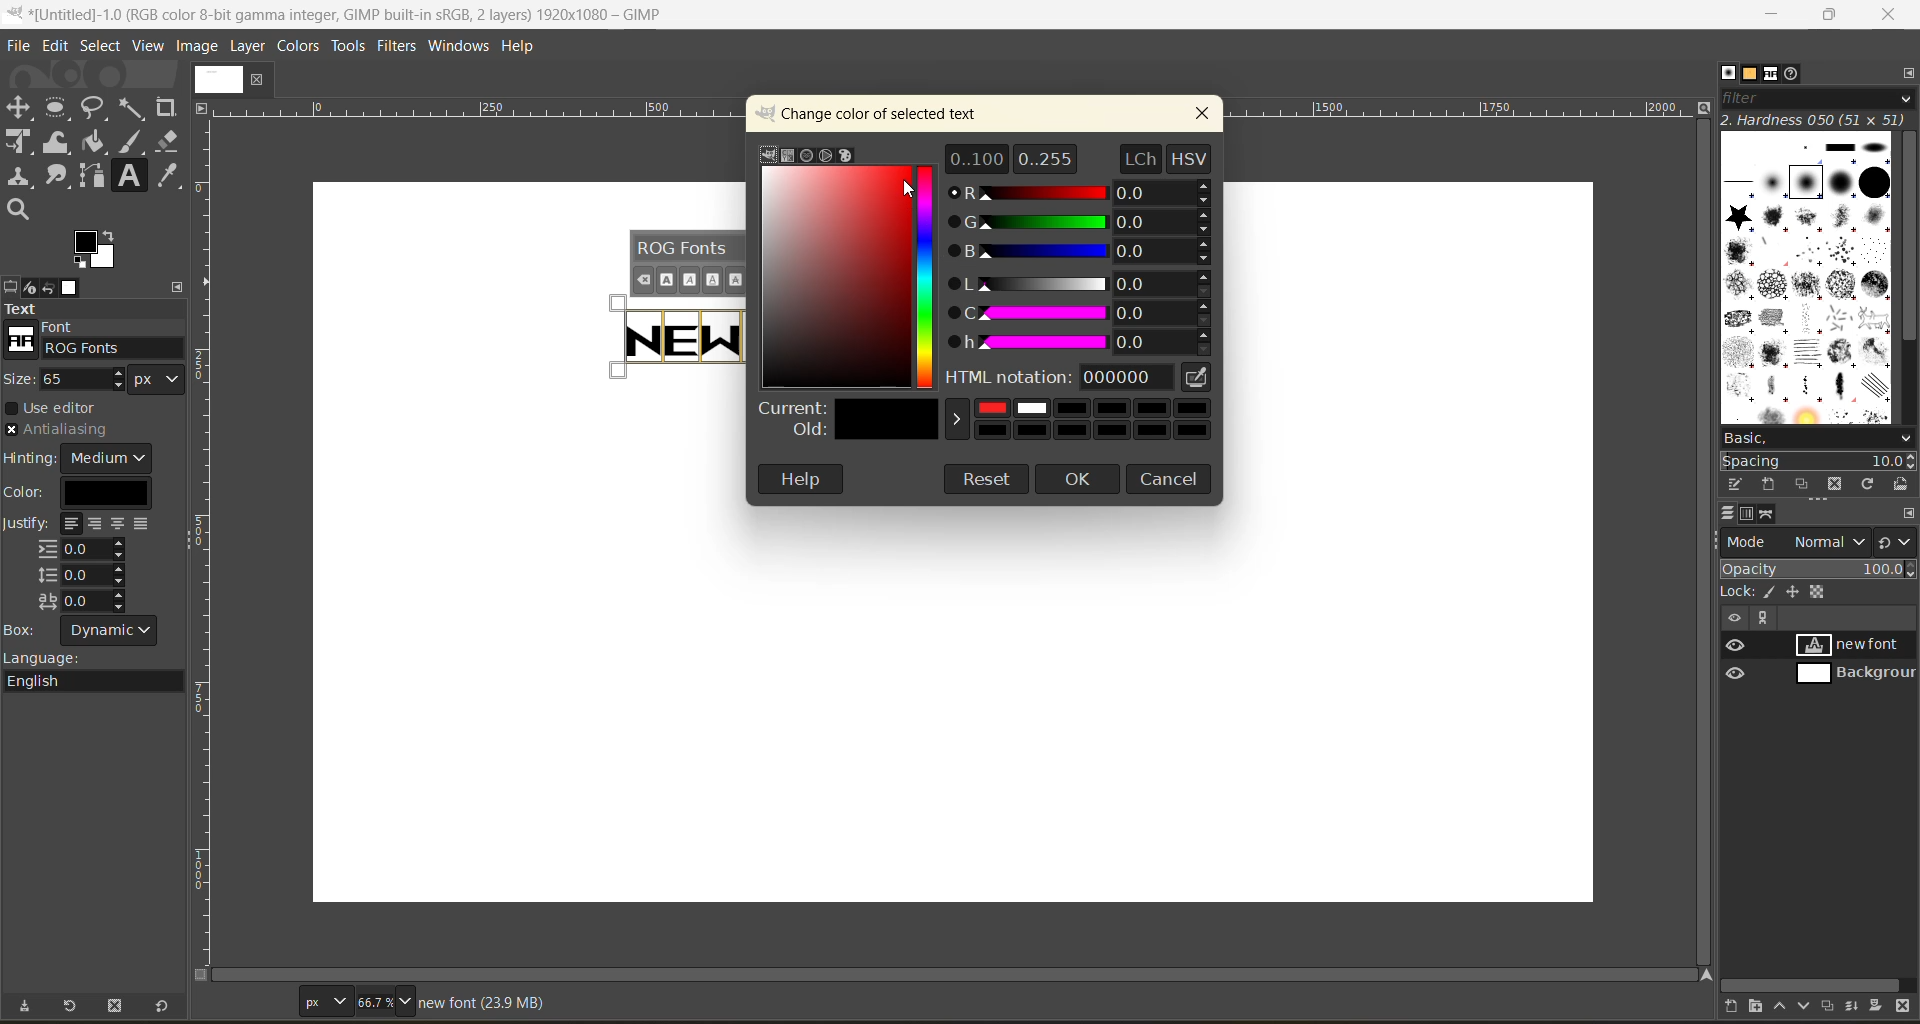  Describe the element at coordinates (785, 156) in the screenshot. I see `cmyk` at that location.